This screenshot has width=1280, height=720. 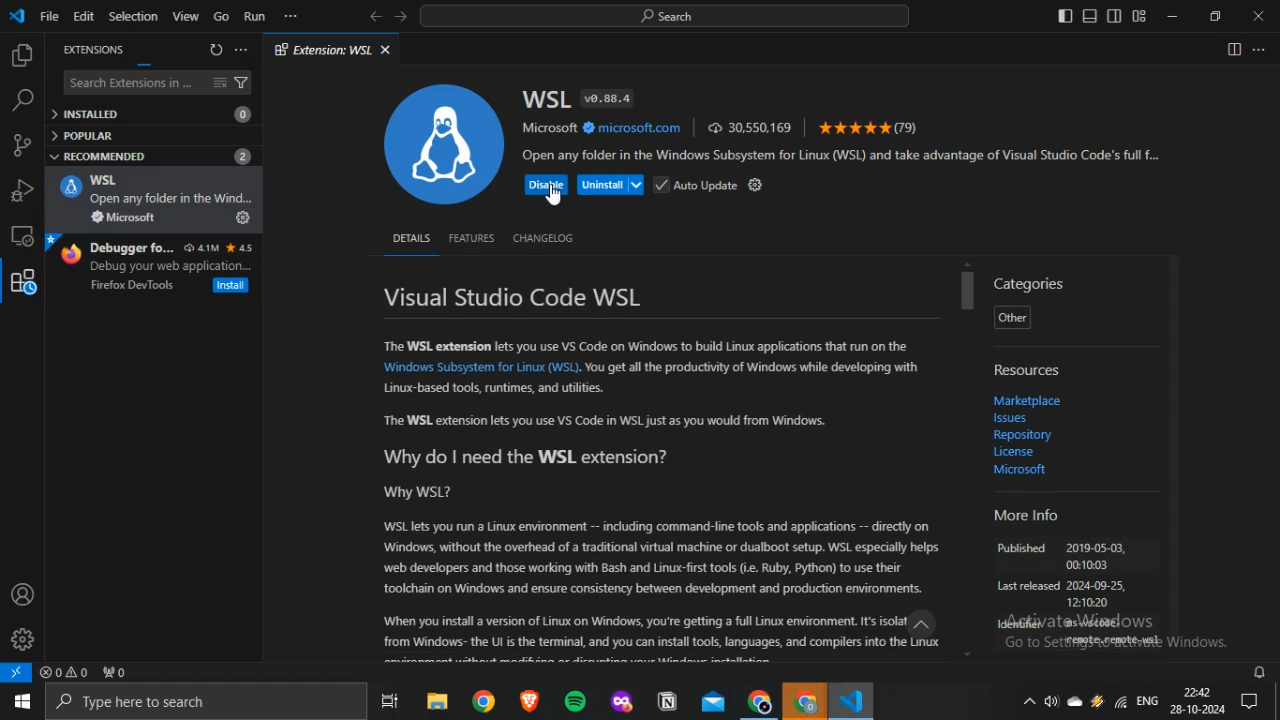 I want to click on Licence, so click(x=1013, y=453).